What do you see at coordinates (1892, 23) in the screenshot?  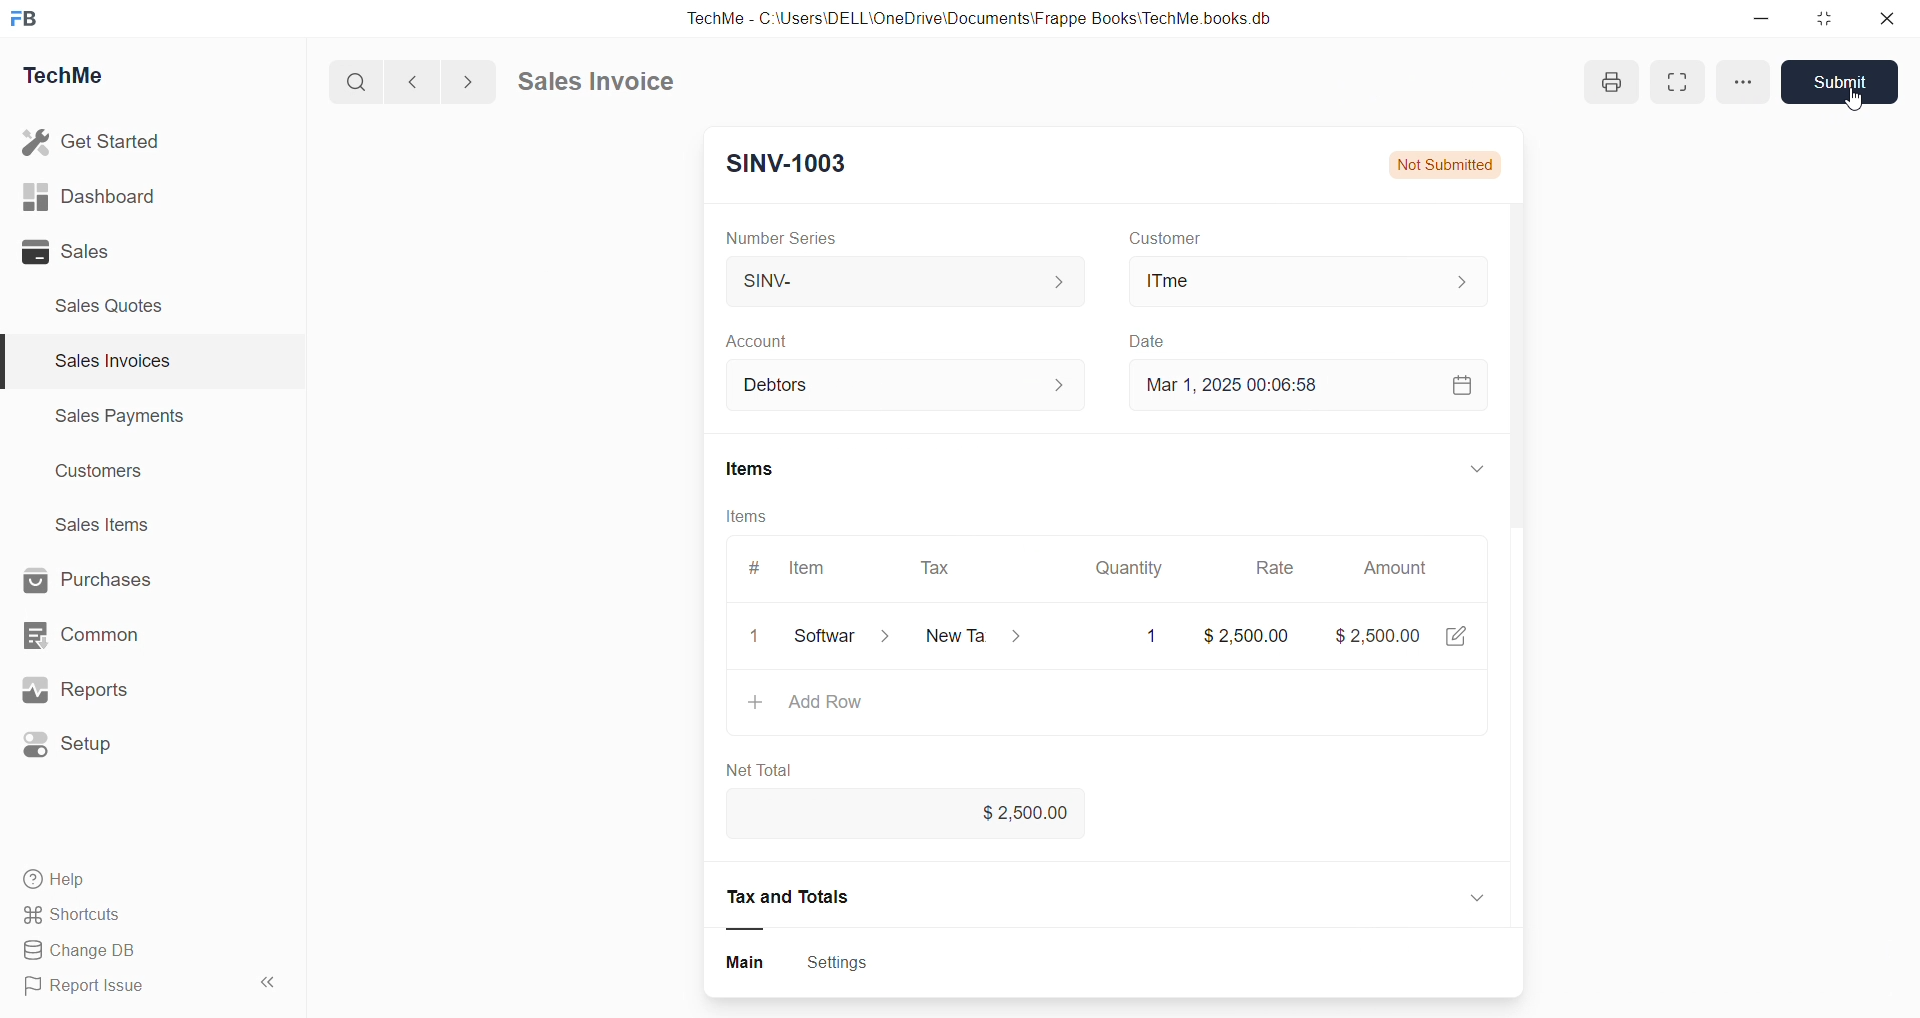 I see `Close` at bounding box center [1892, 23].